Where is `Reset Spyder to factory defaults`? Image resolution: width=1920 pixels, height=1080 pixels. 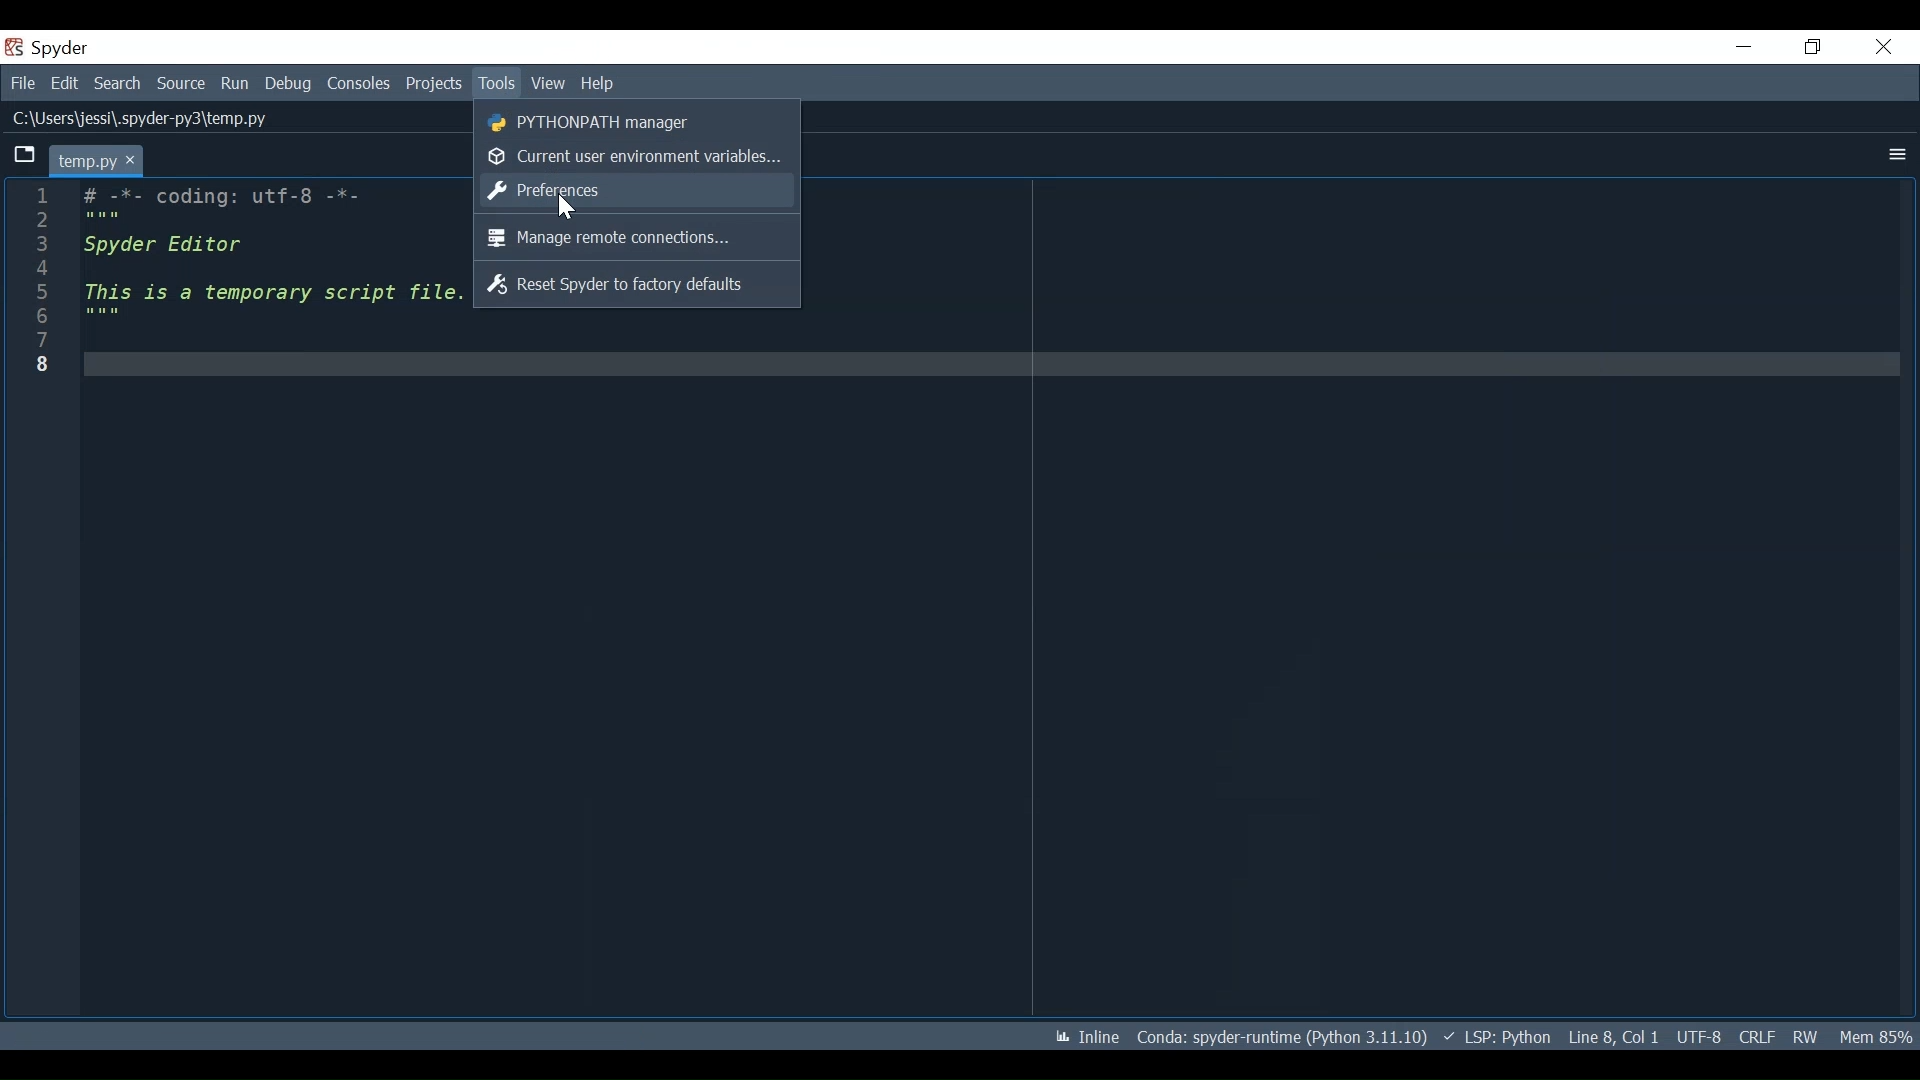 Reset Spyder to factory defaults is located at coordinates (637, 285).